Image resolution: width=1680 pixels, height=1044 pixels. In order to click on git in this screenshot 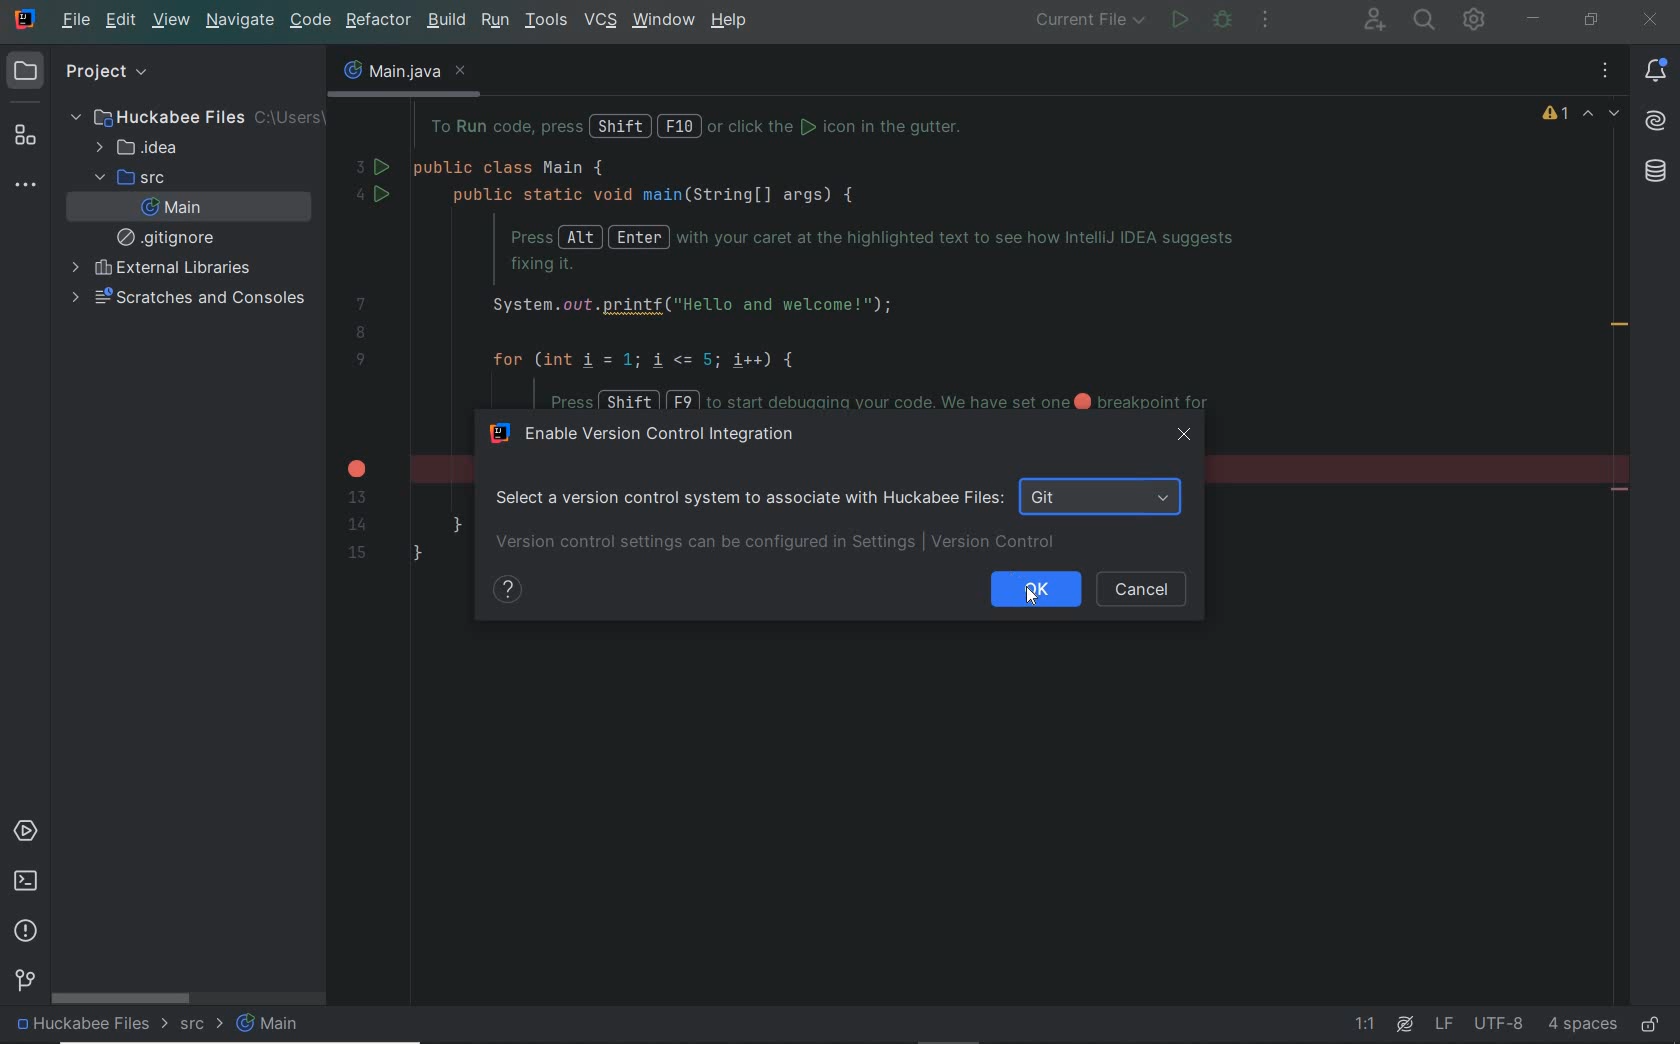, I will do `click(1101, 499)`.